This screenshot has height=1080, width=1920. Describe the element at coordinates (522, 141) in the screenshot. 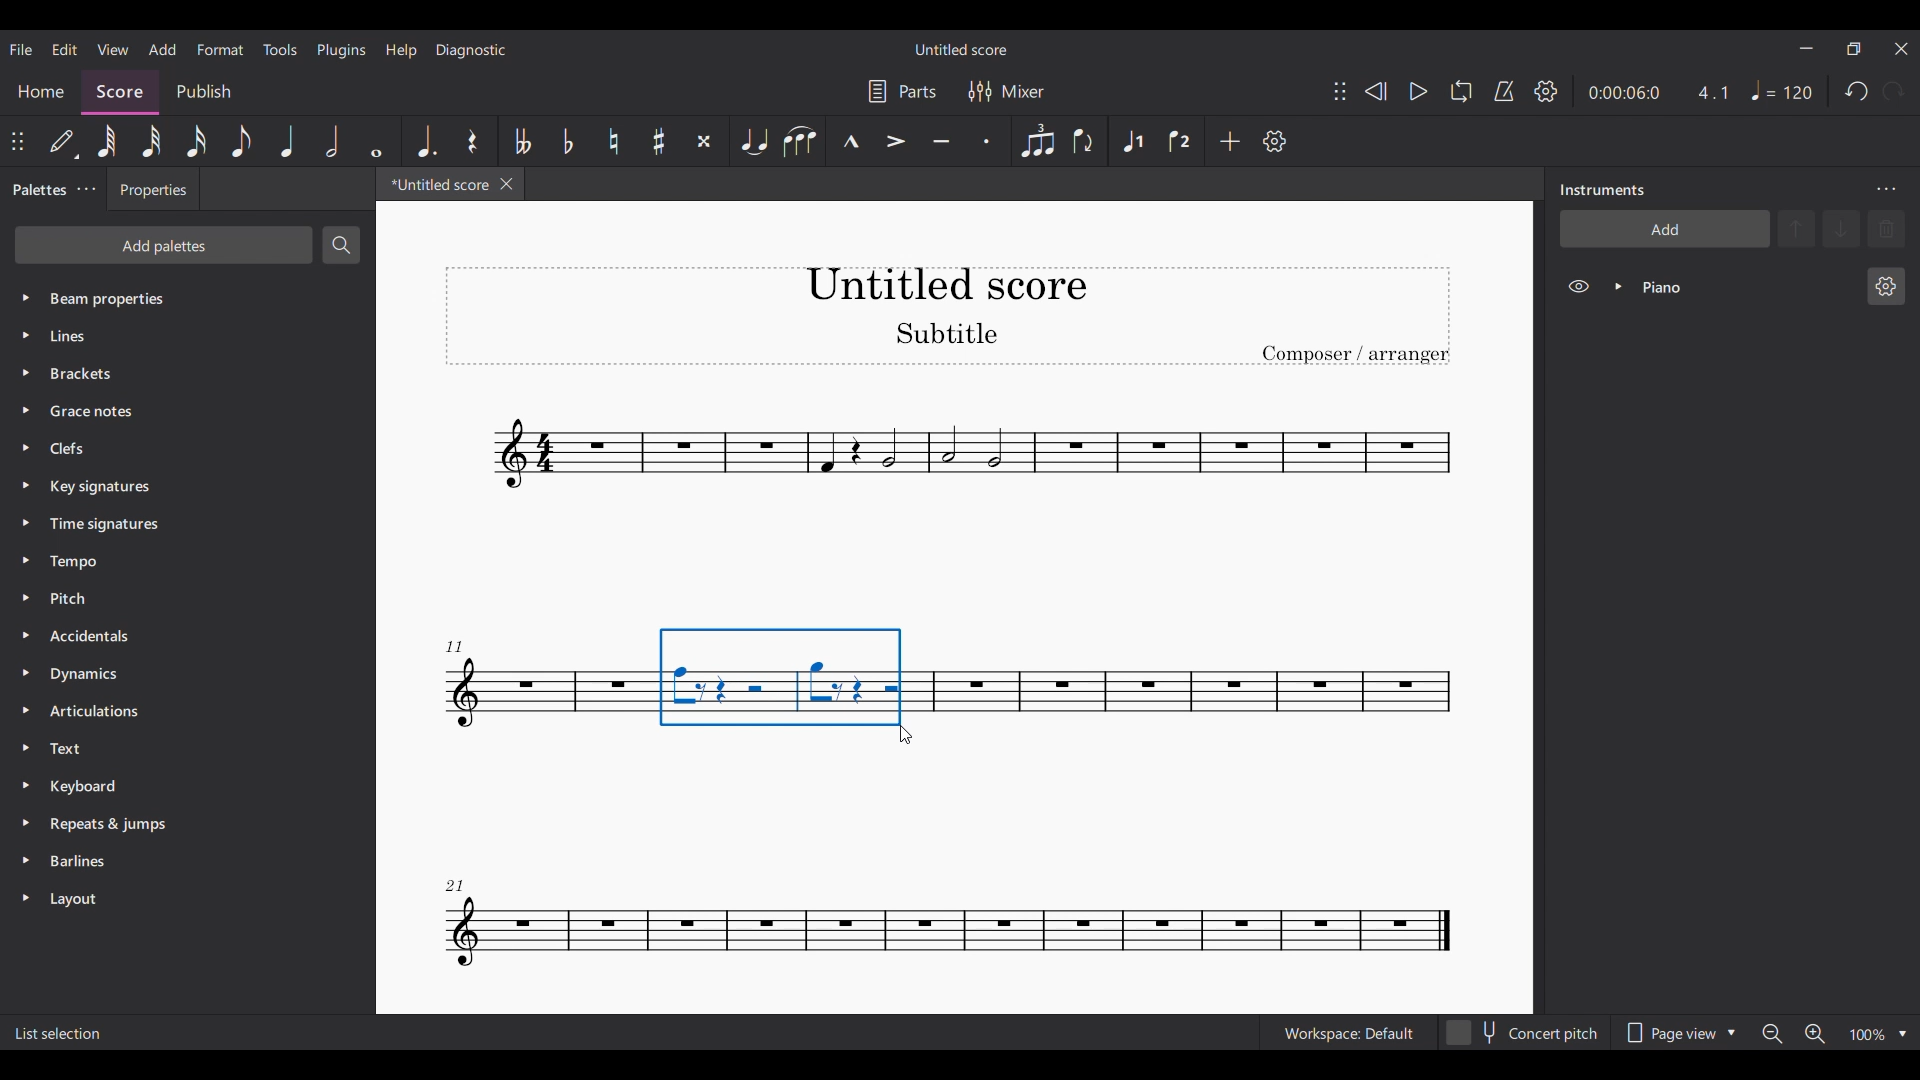

I see `Toggle double flat` at that location.